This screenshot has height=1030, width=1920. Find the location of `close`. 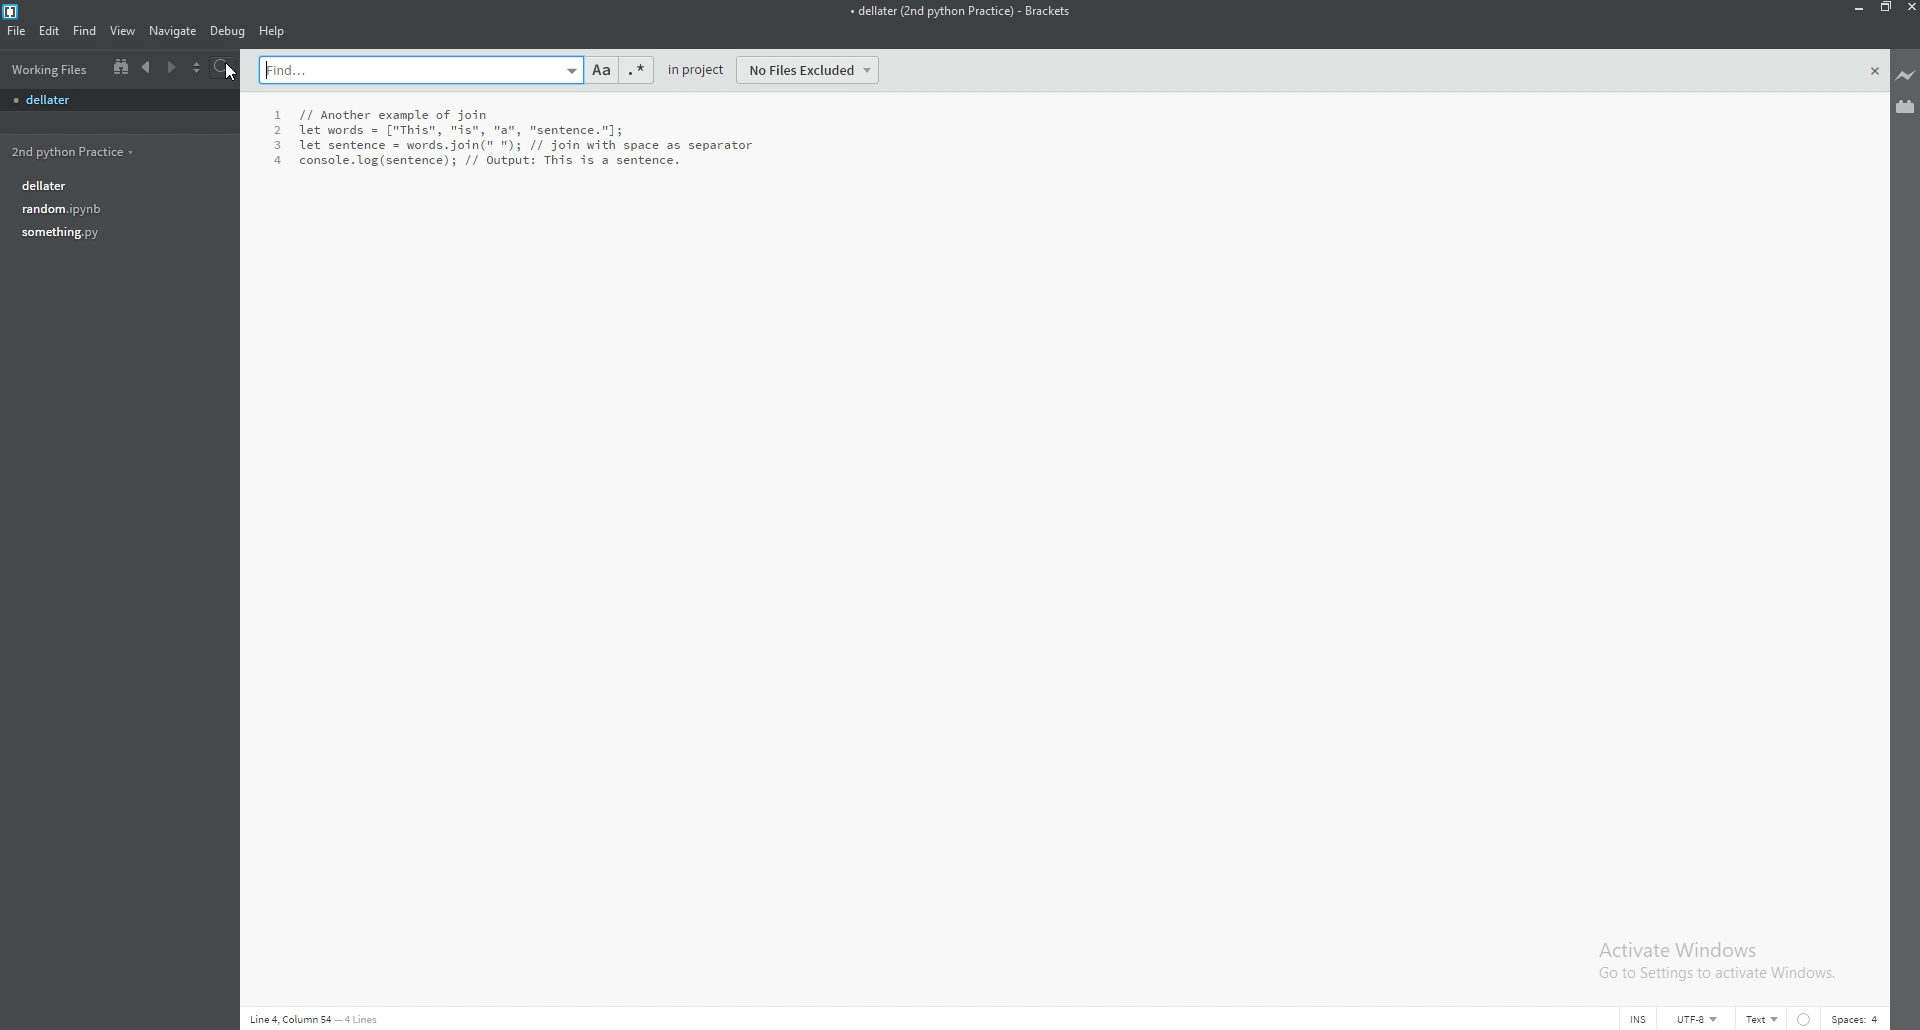

close is located at coordinates (1874, 71).